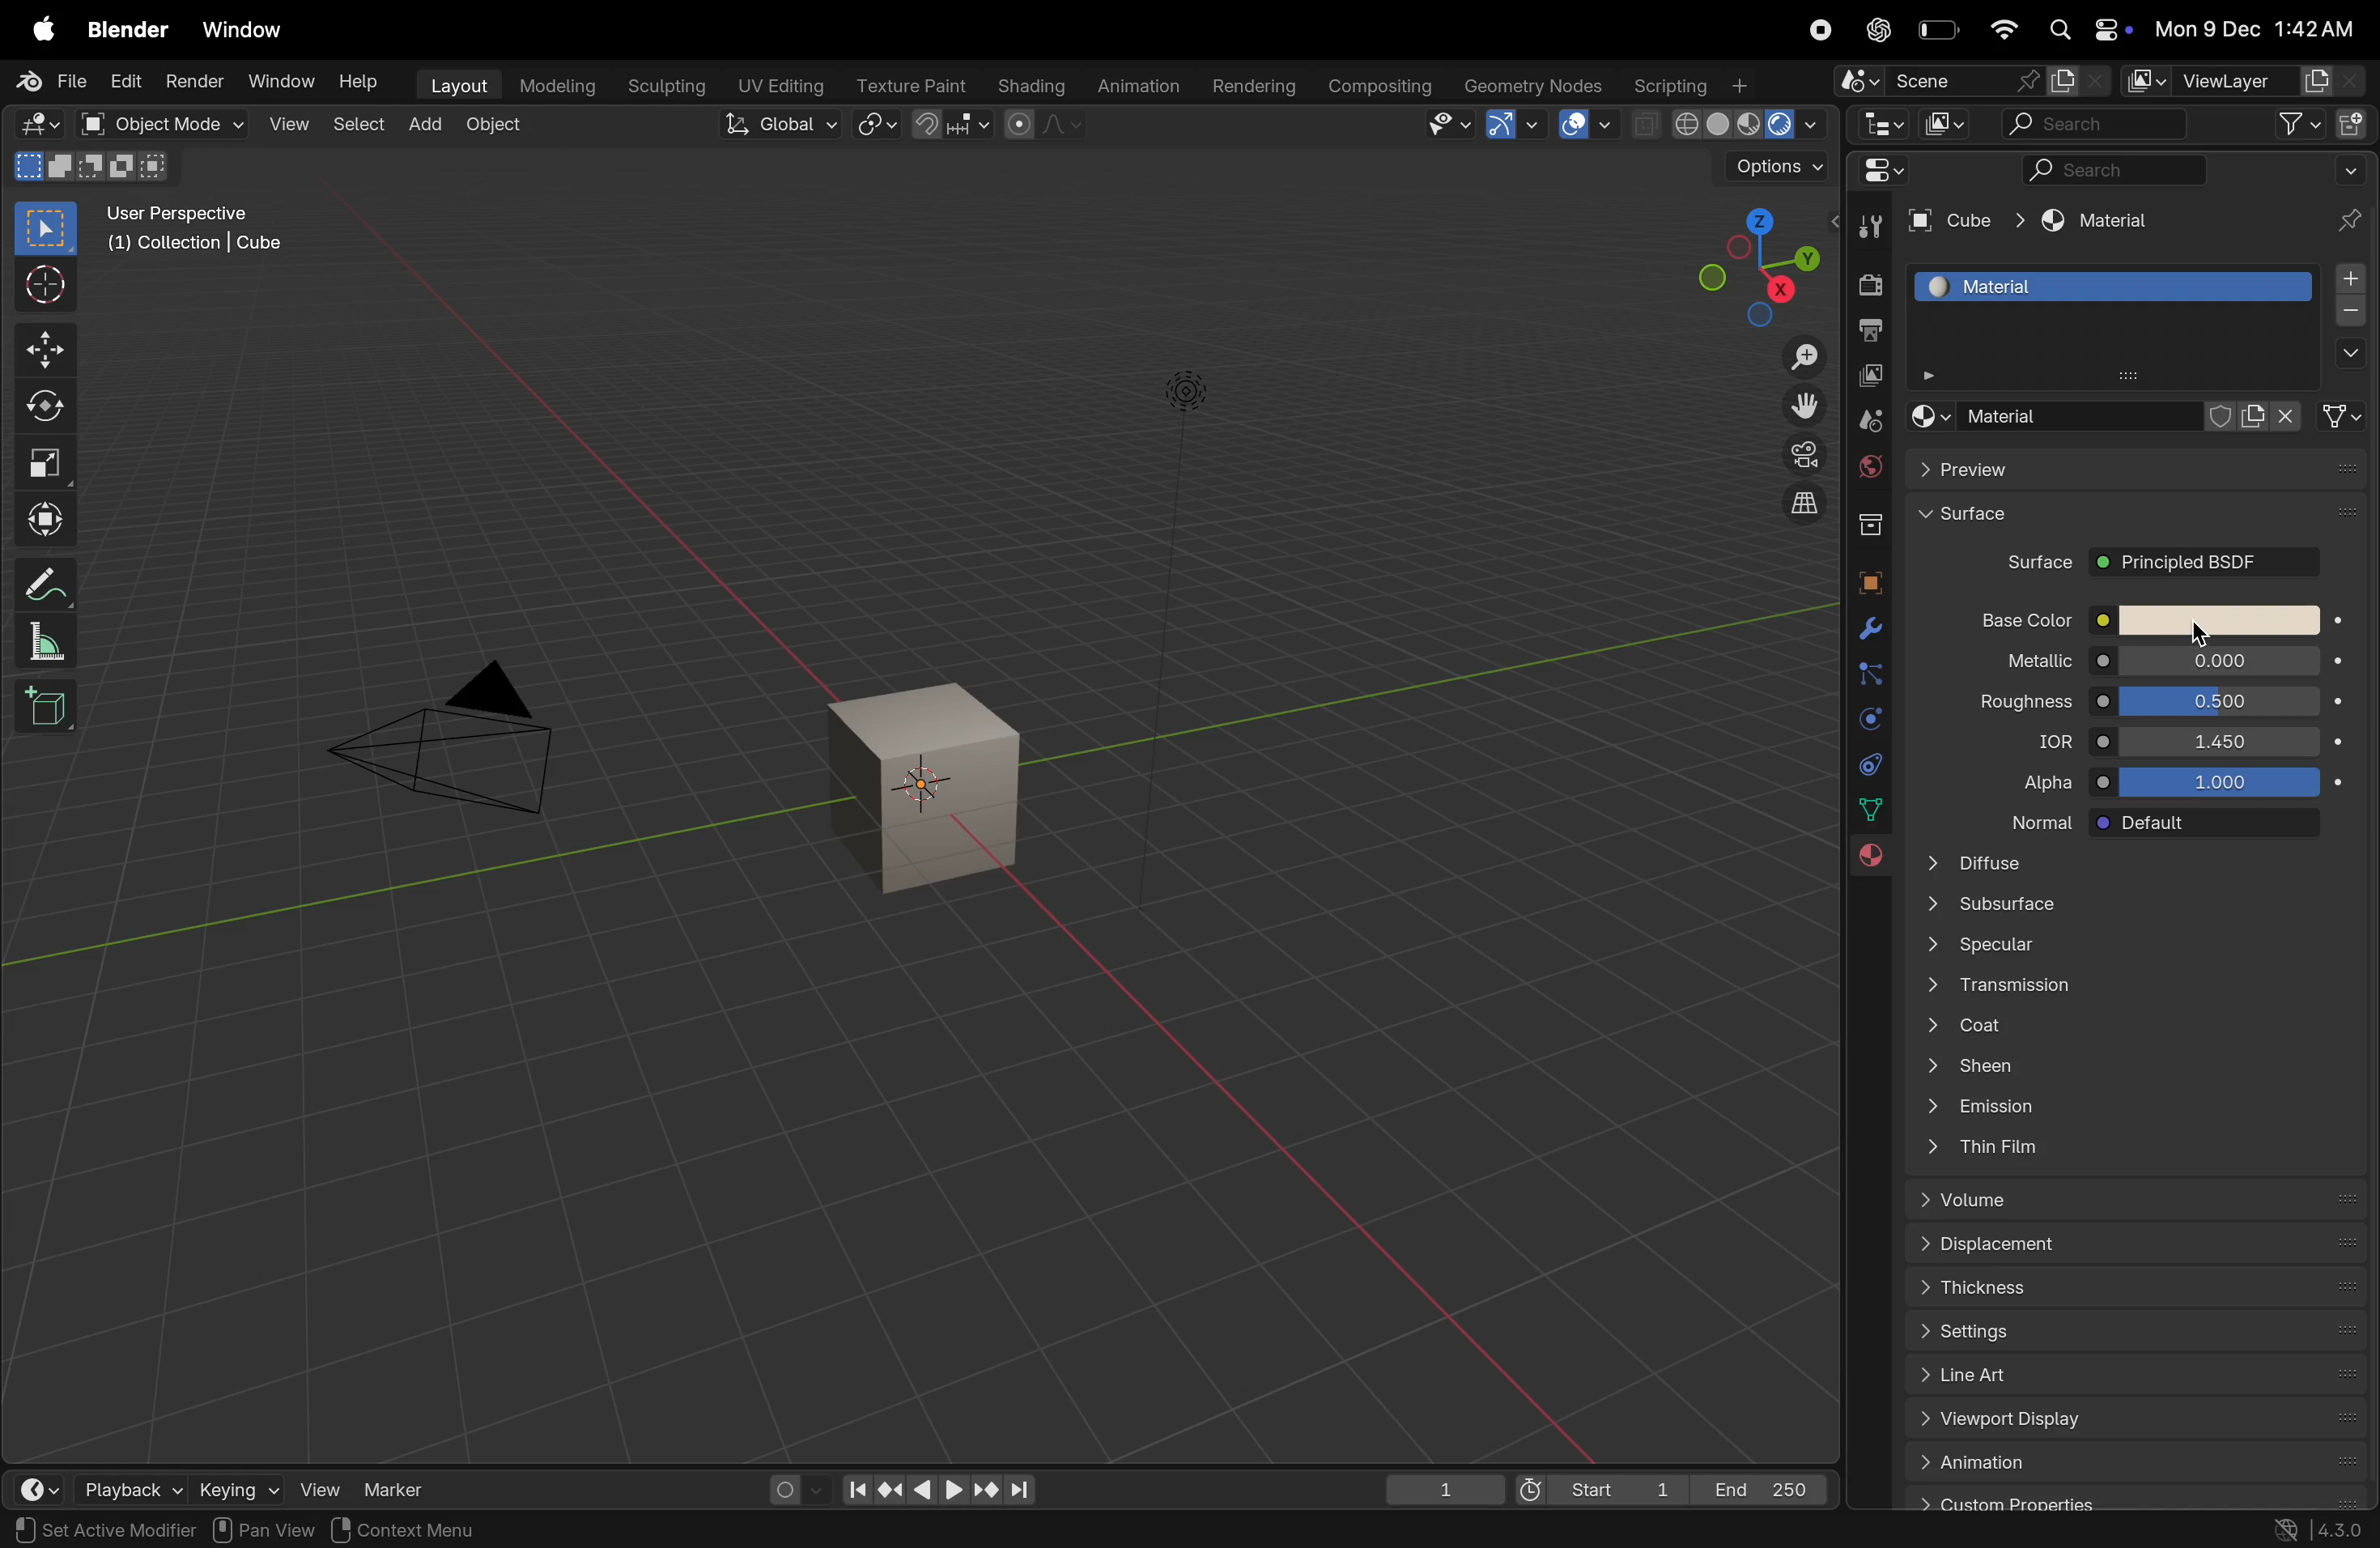 This screenshot has width=2380, height=1548. I want to click on keying, so click(215, 1489).